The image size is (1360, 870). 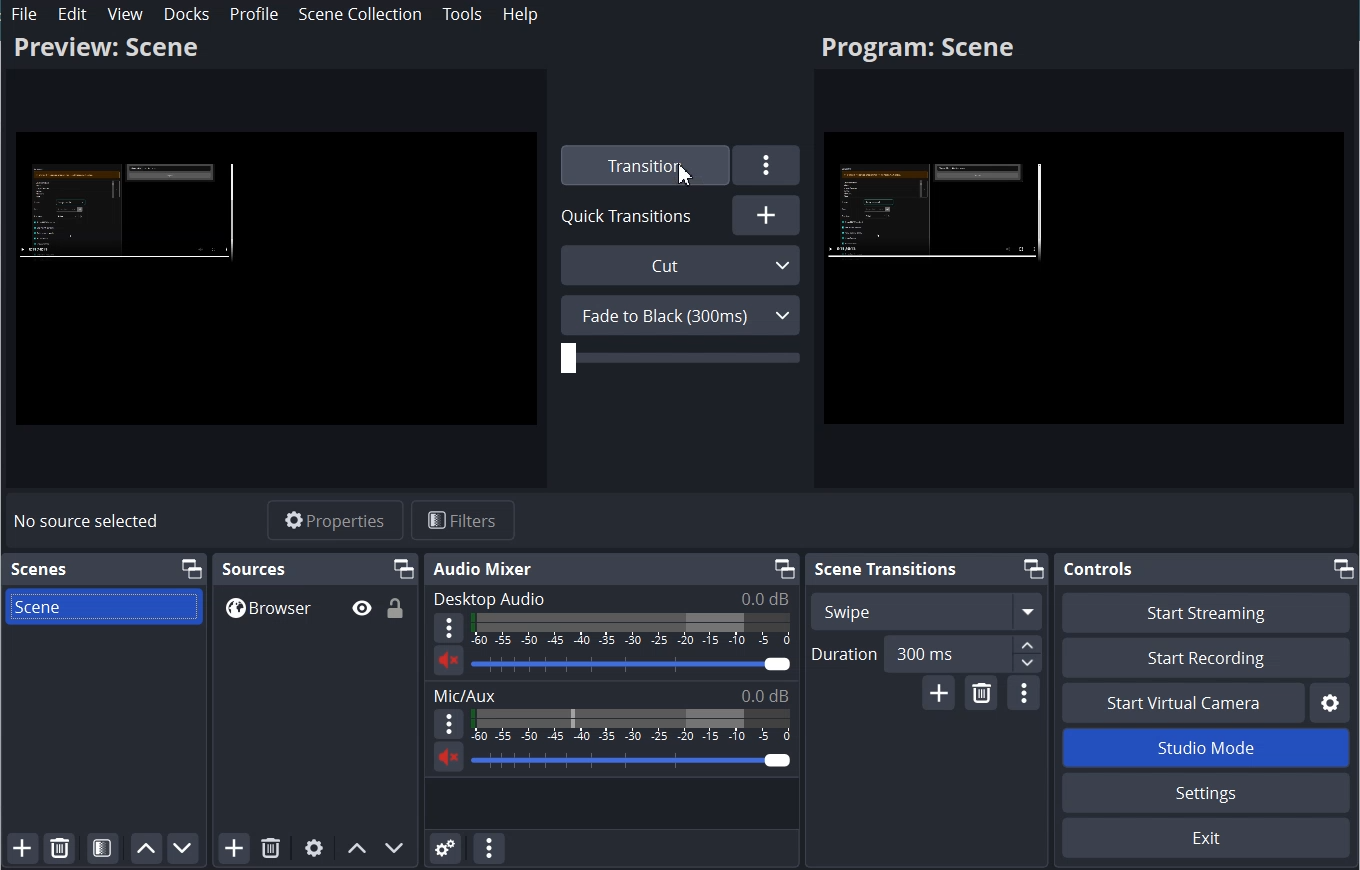 I want to click on Text, so click(x=612, y=695).